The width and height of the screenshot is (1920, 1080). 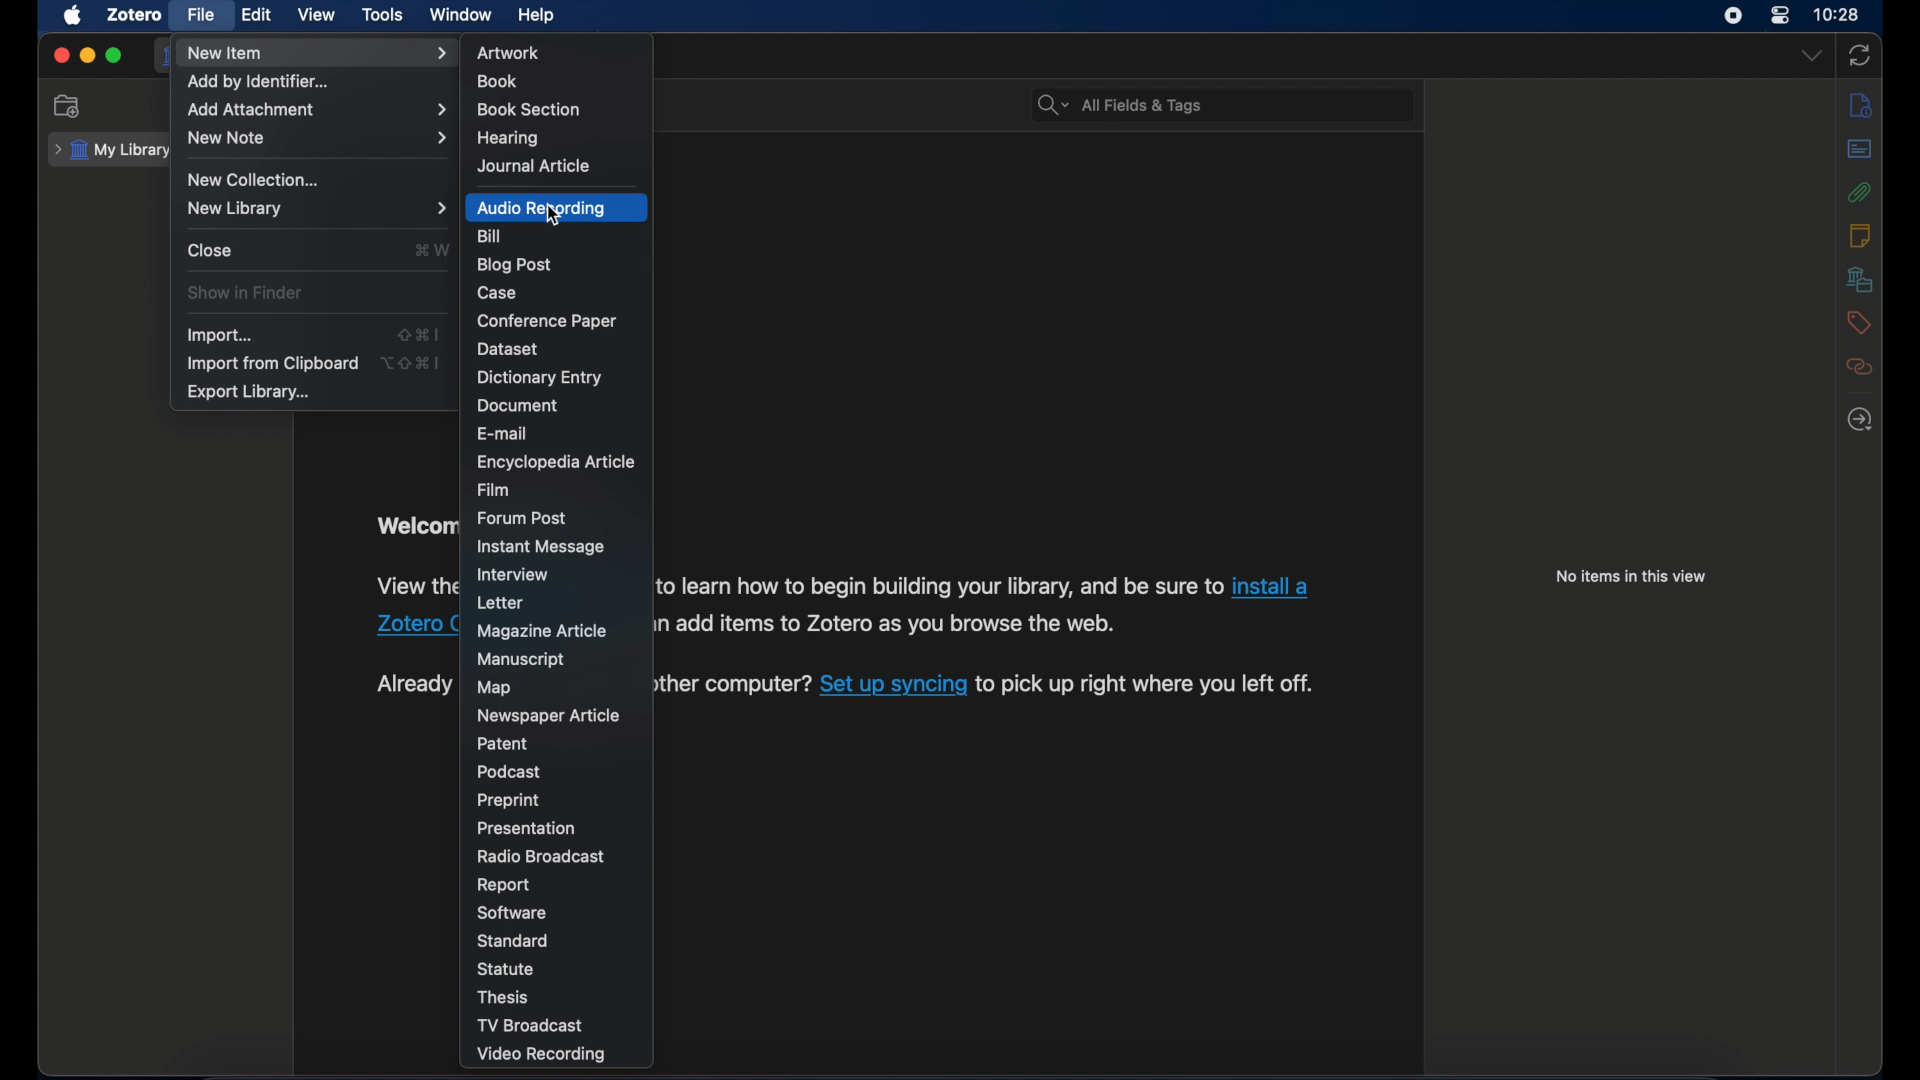 I want to click on new note, so click(x=317, y=138).